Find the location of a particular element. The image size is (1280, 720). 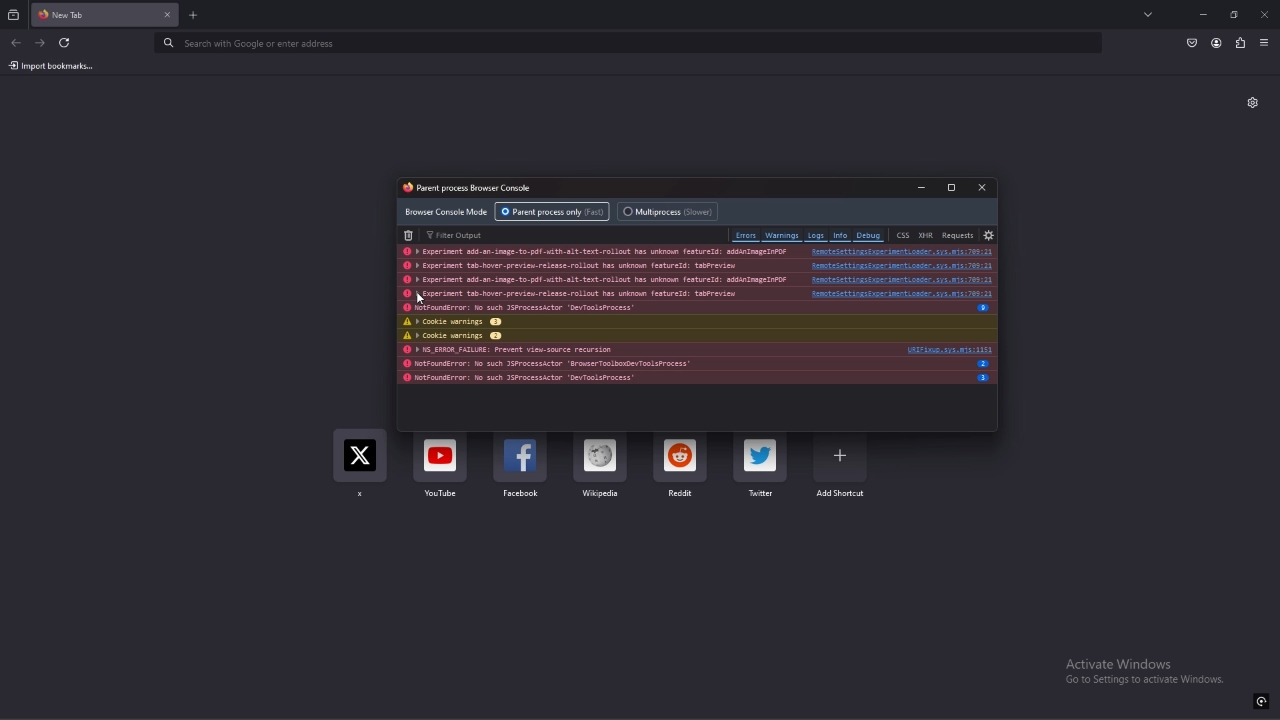

log is located at coordinates (583, 293).